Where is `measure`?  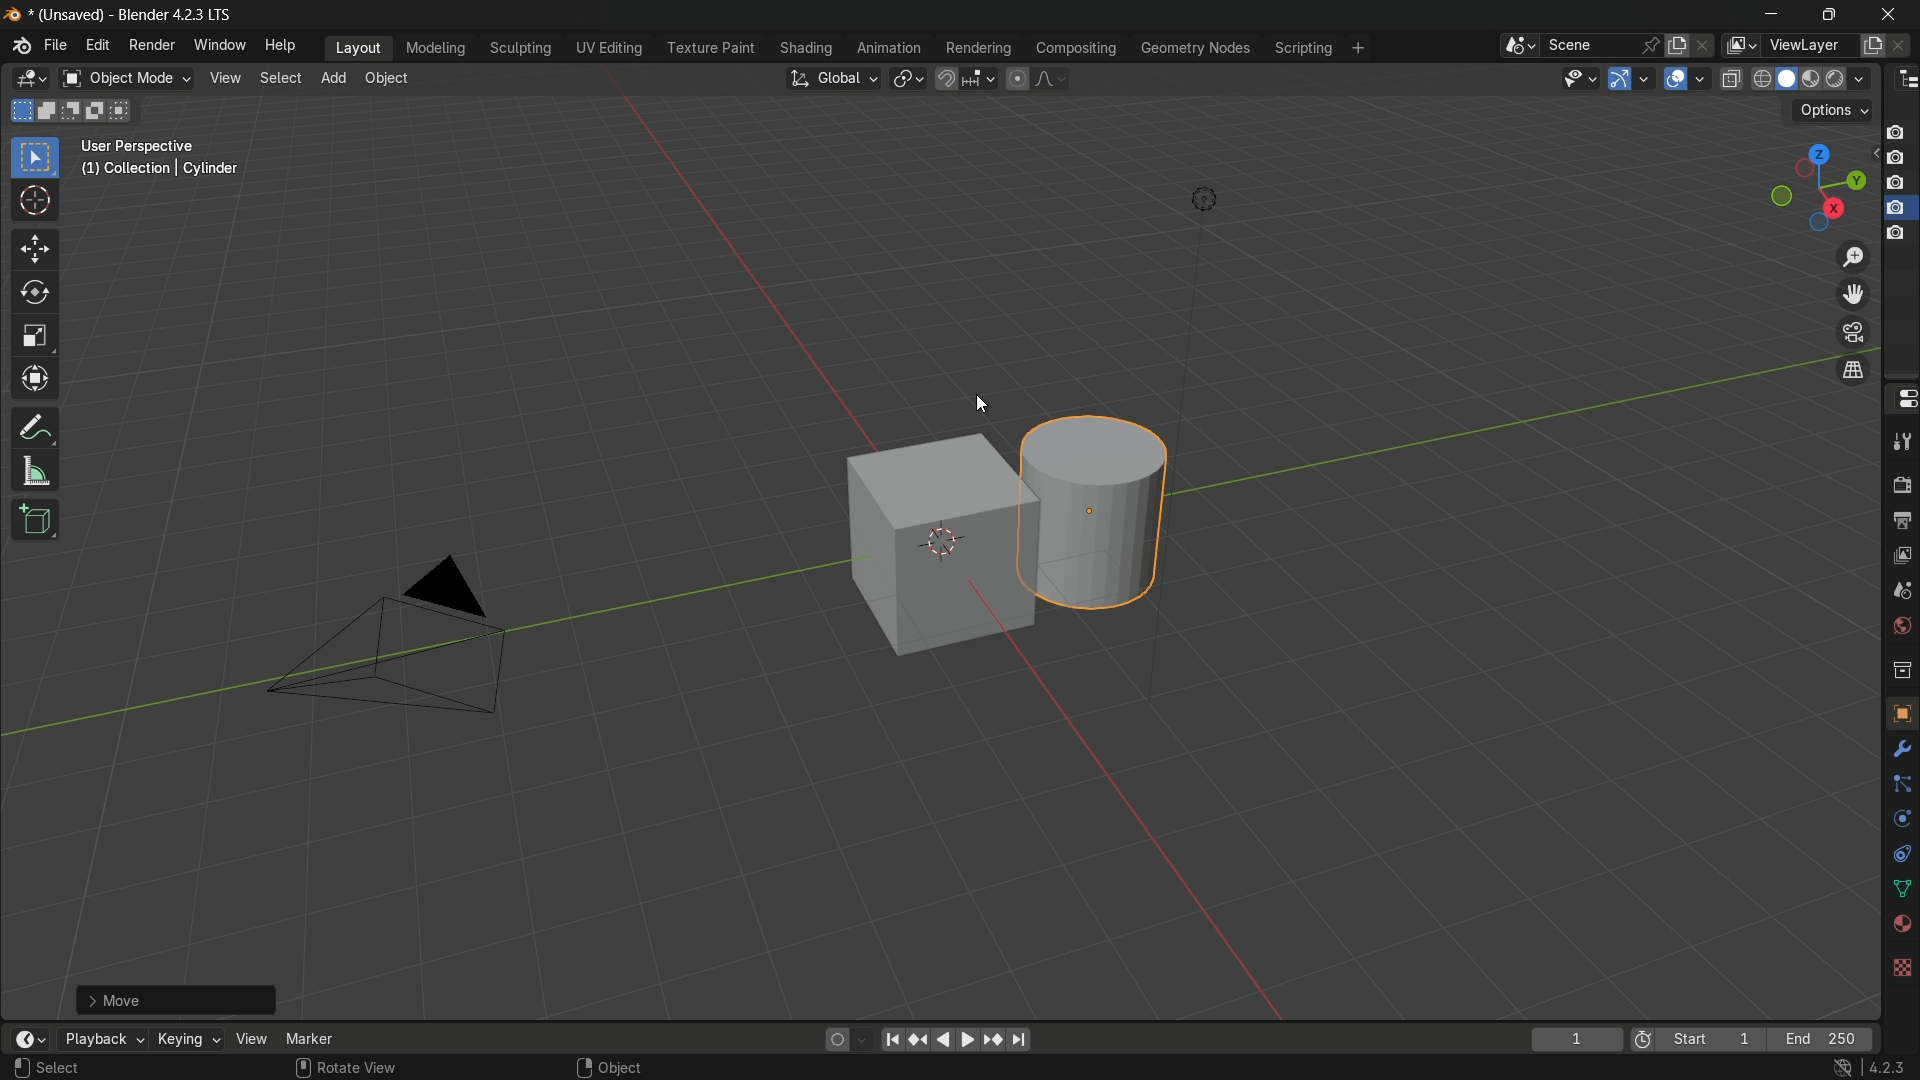
measure is located at coordinates (35, 472).